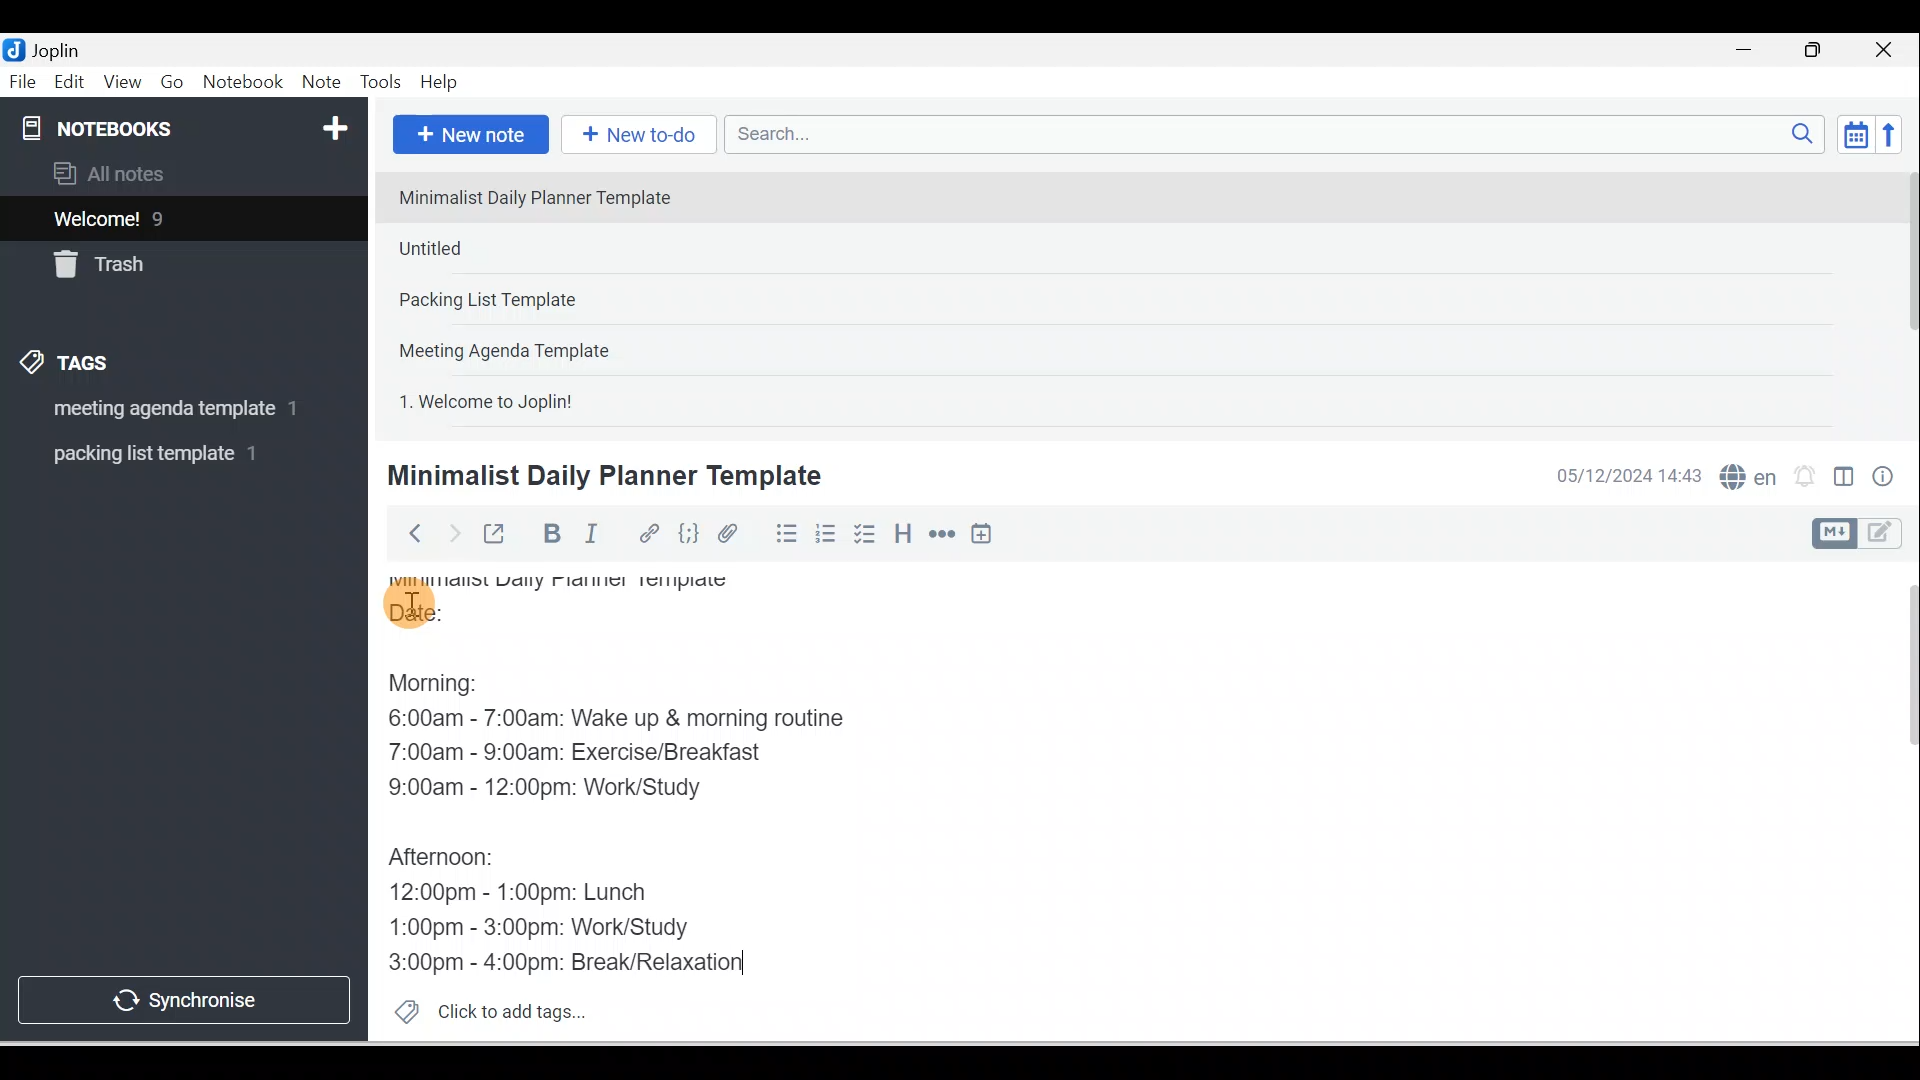 This screenshot has height=1080, width=1920. Describe the element at coordinates (532, 346) in the screenshot. I see `Note 4` at that location.